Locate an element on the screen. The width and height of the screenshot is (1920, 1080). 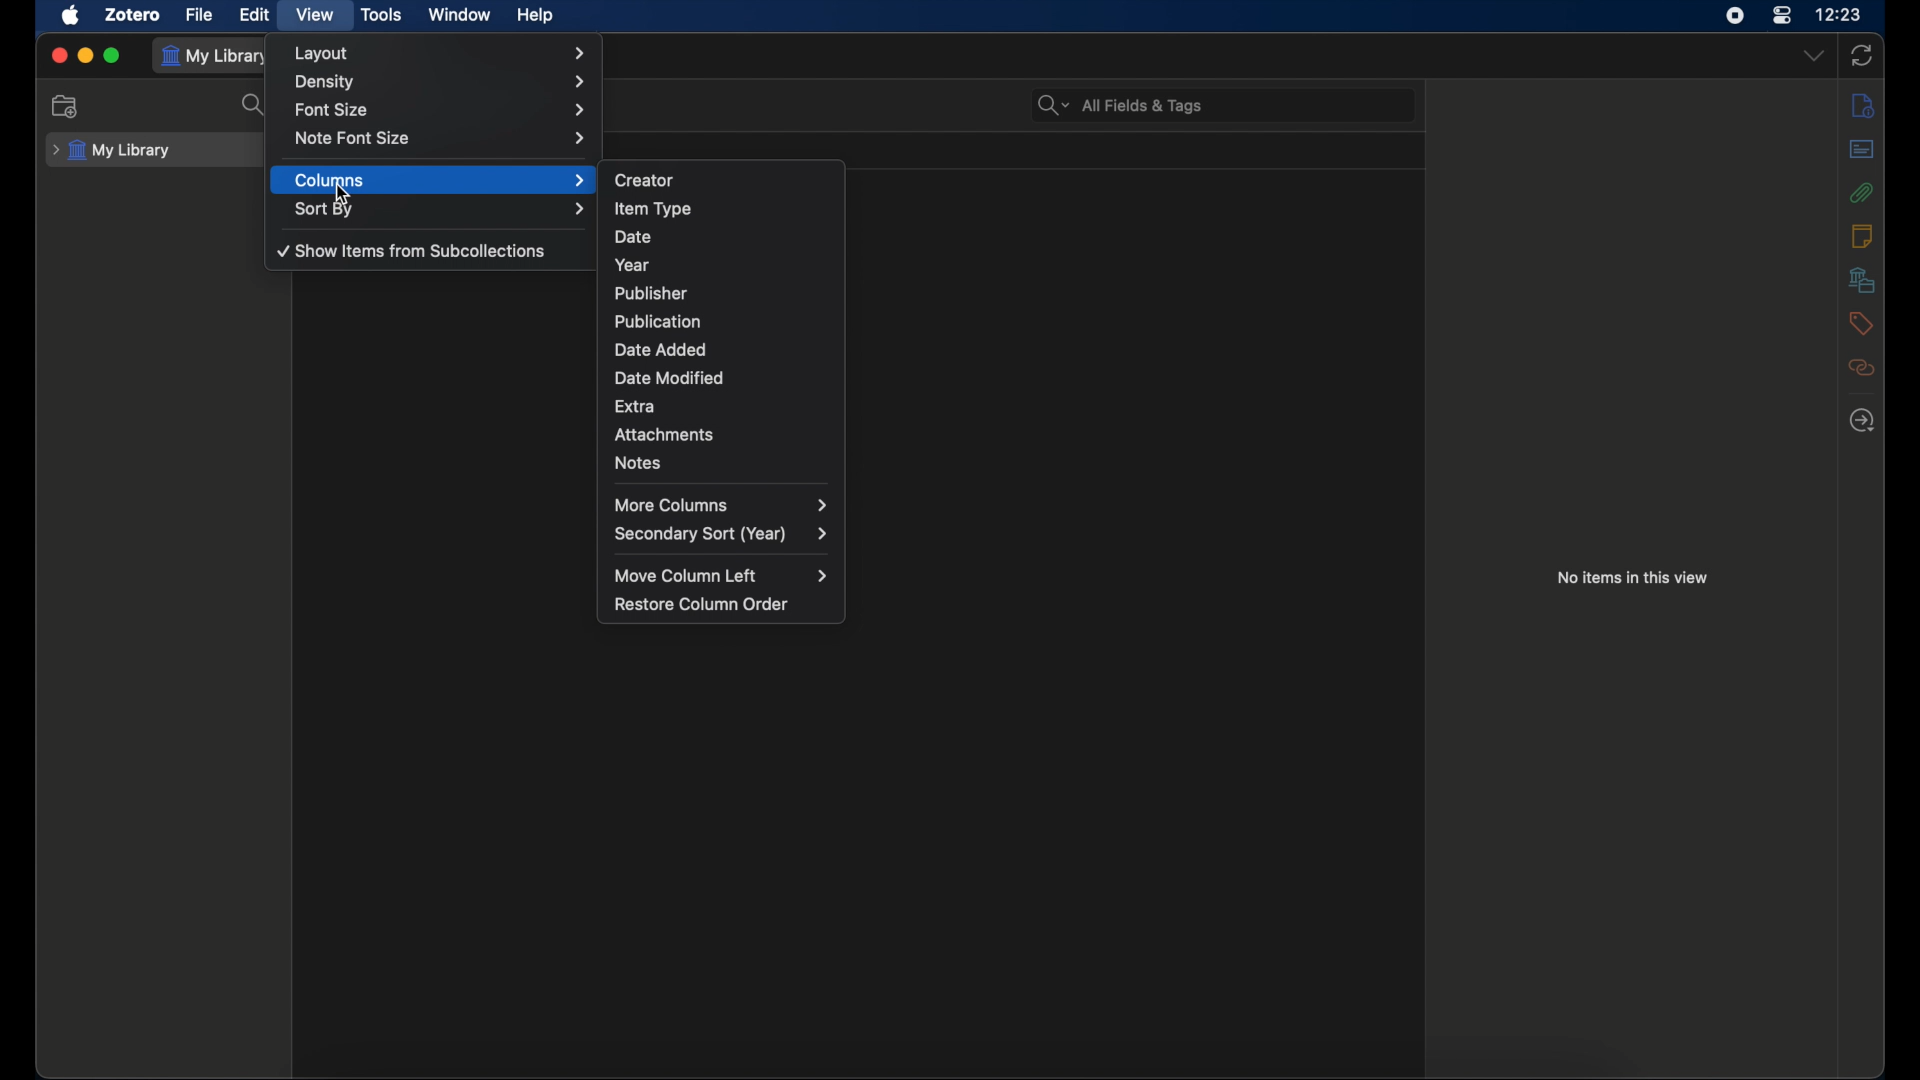
info is located at coordinates (1864, 106).